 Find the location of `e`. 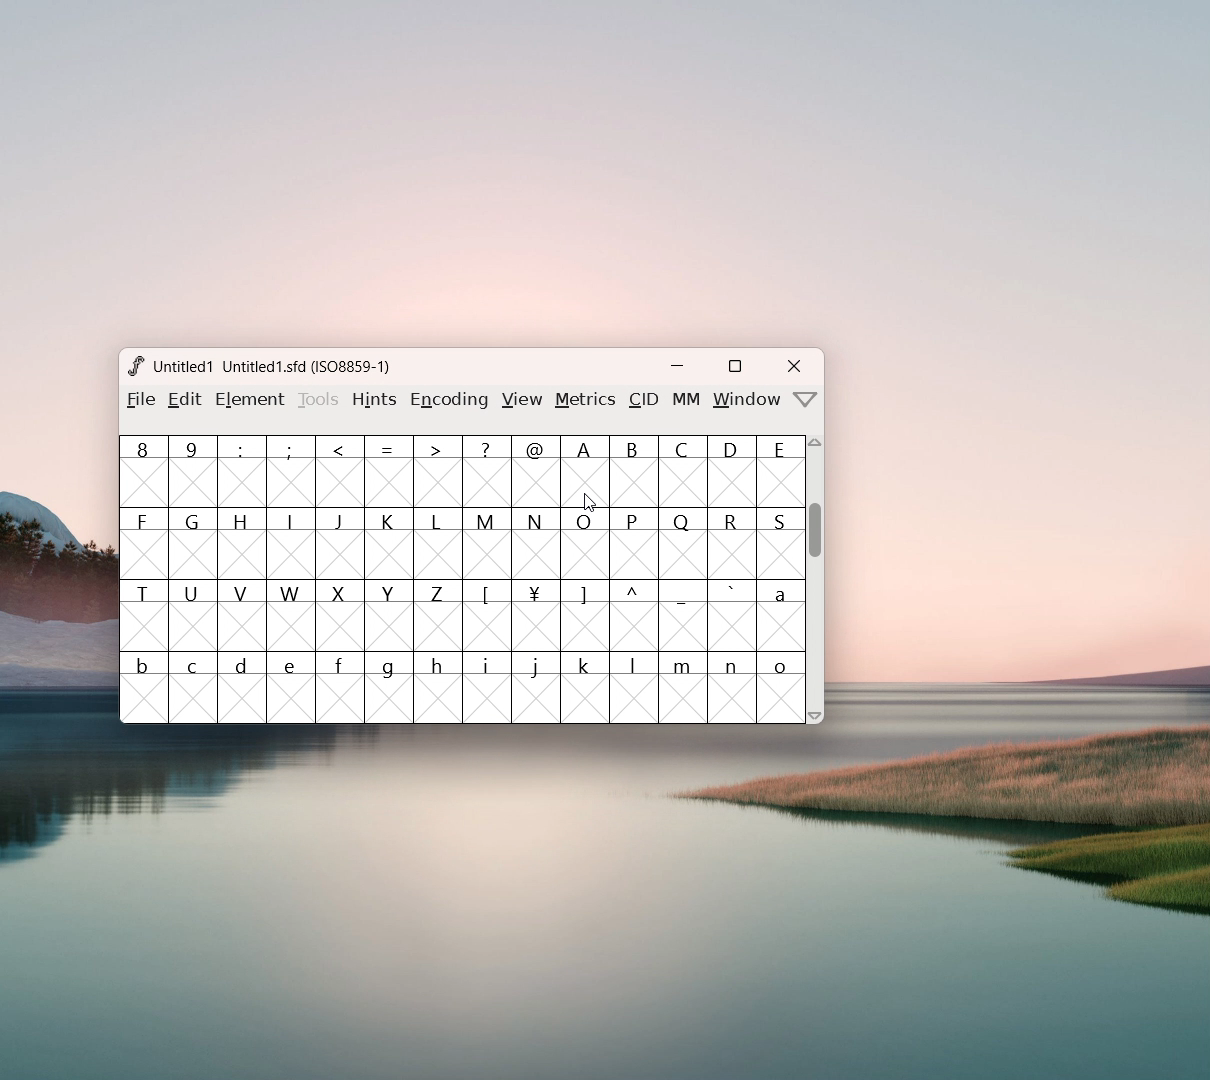

e is located at coordinates (292, 688).